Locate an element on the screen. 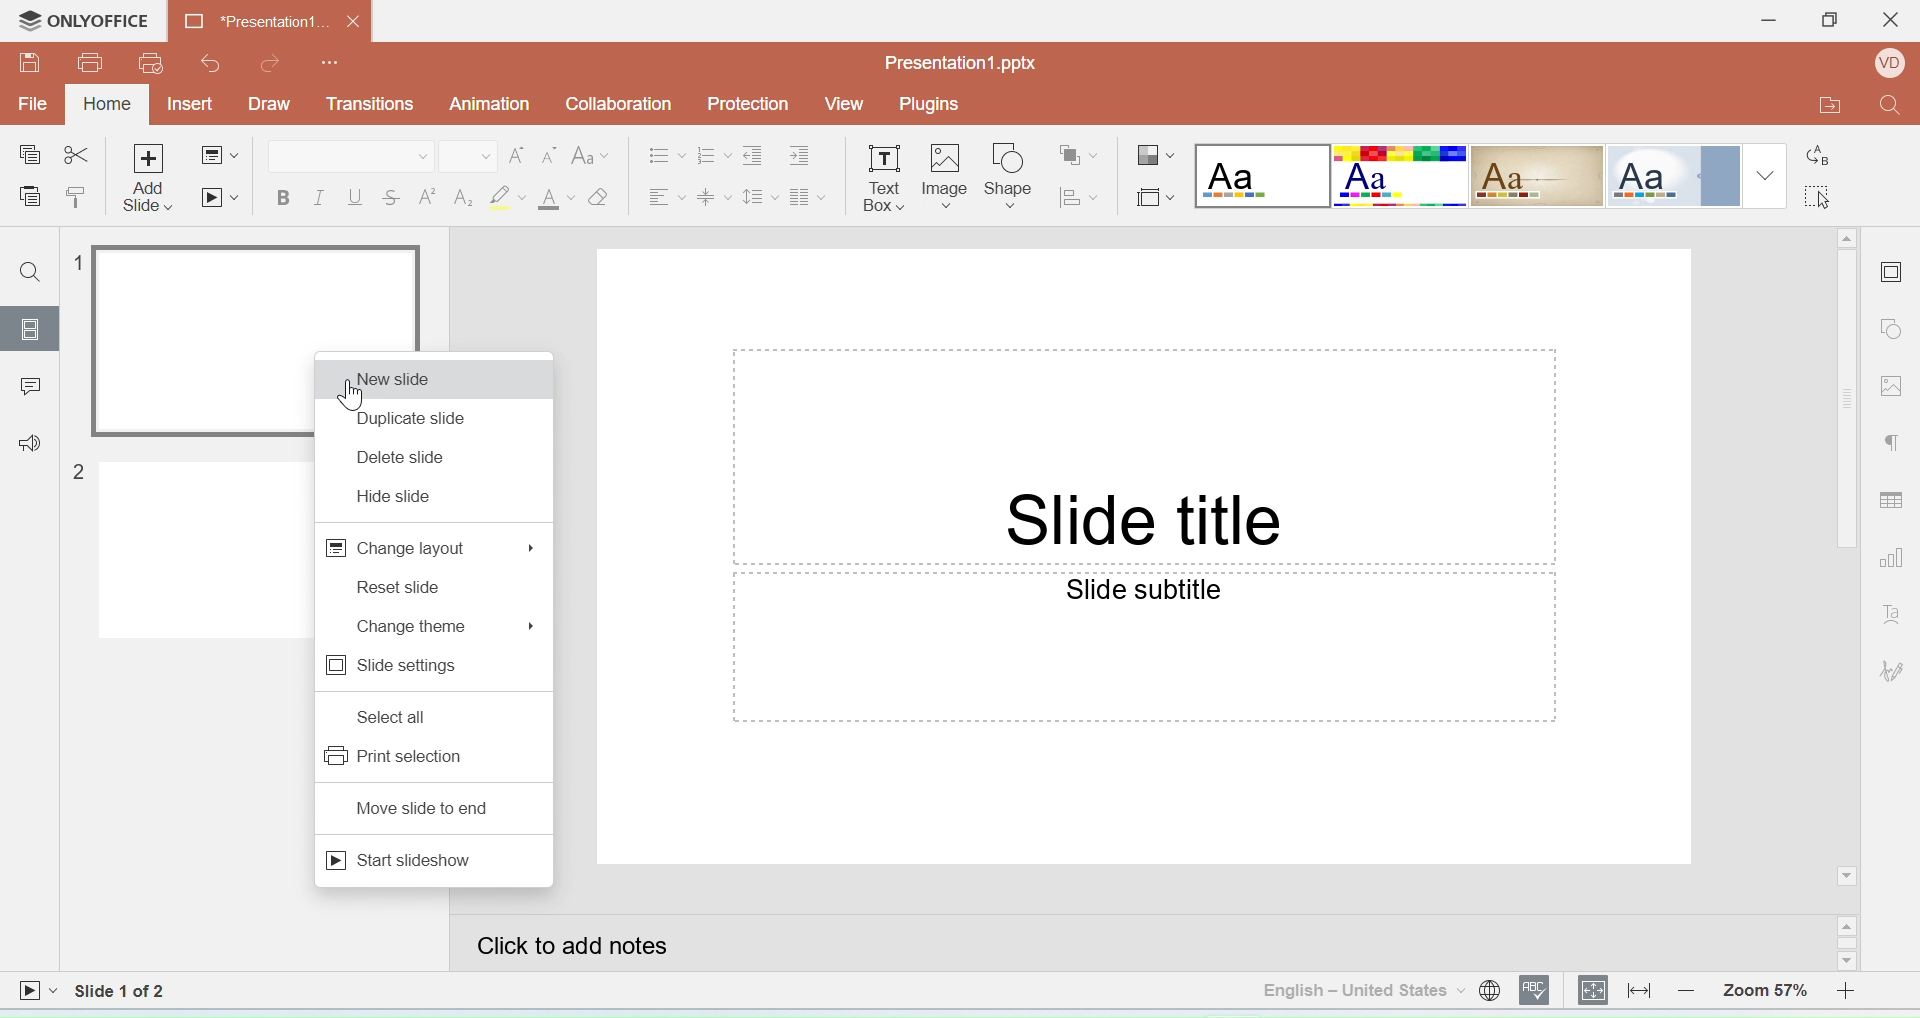 The width and height of the screenshot is (1920, 1018). Scroll bar is located at coordinates (1850, 944).